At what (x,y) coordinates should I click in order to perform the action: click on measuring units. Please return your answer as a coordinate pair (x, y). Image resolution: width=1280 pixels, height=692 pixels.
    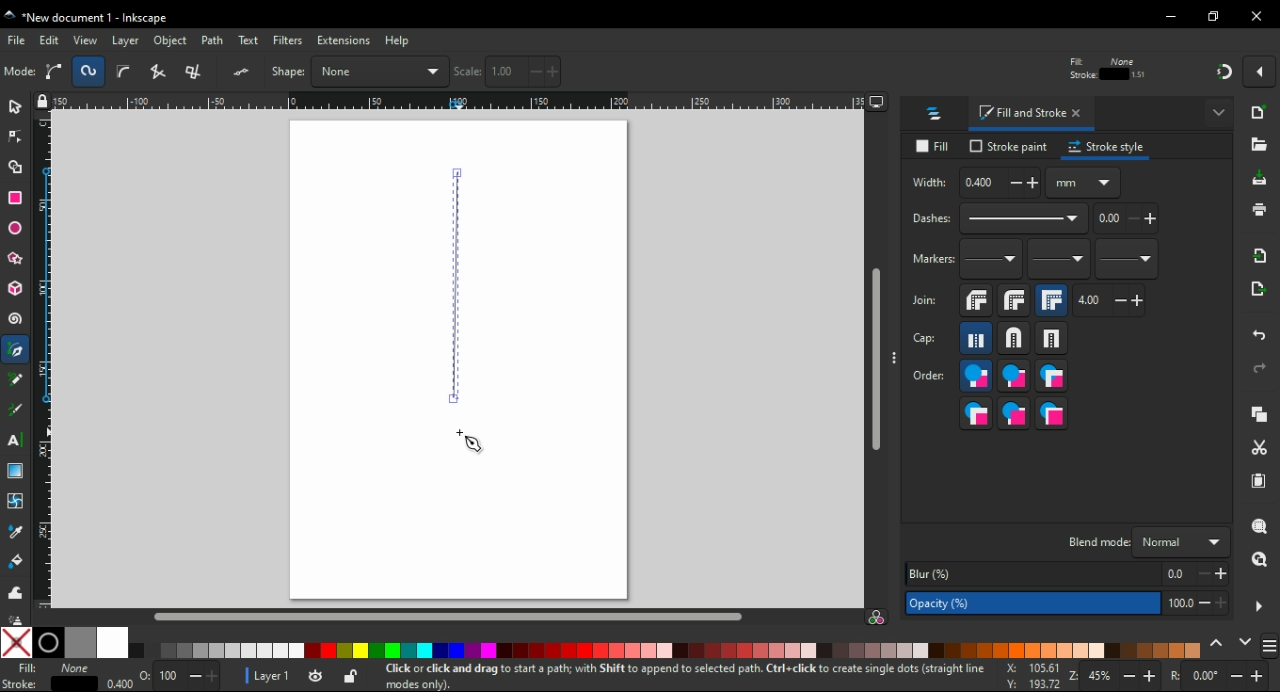
    Looking at the image, I should click on (1083, 182).